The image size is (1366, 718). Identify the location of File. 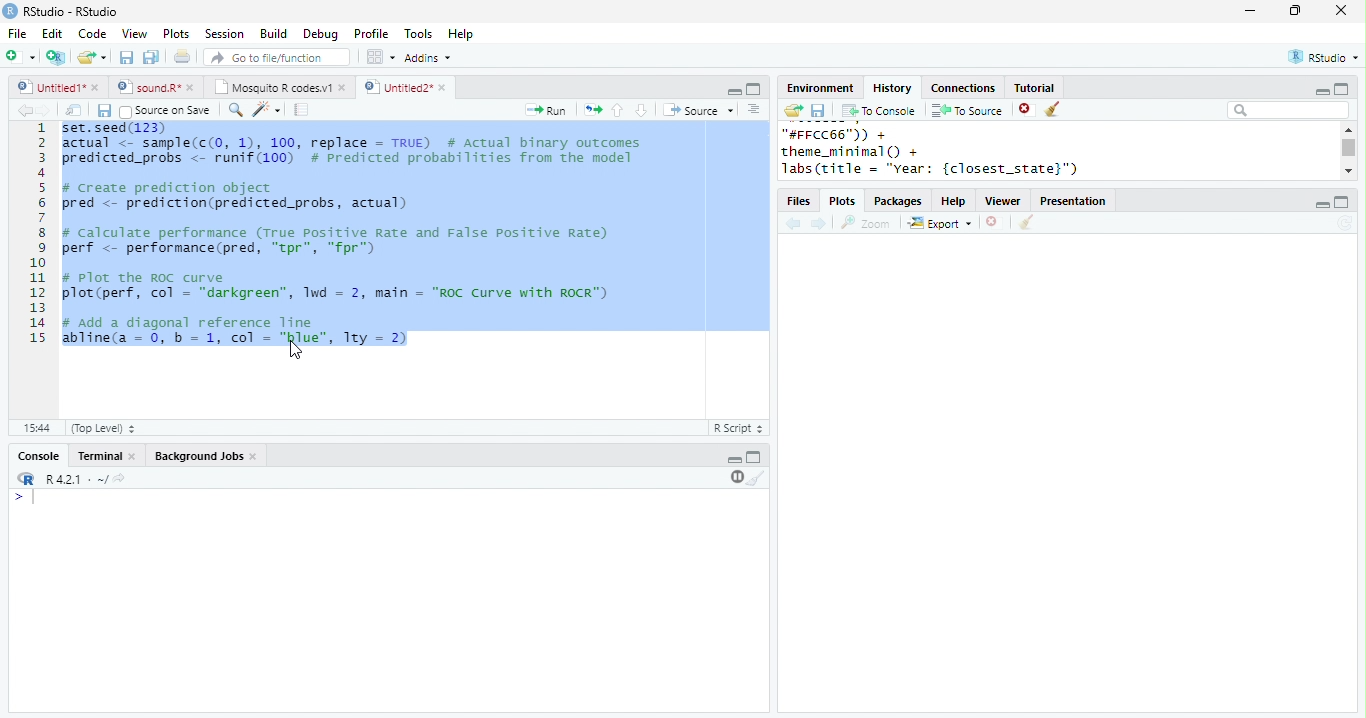
(17, 34).